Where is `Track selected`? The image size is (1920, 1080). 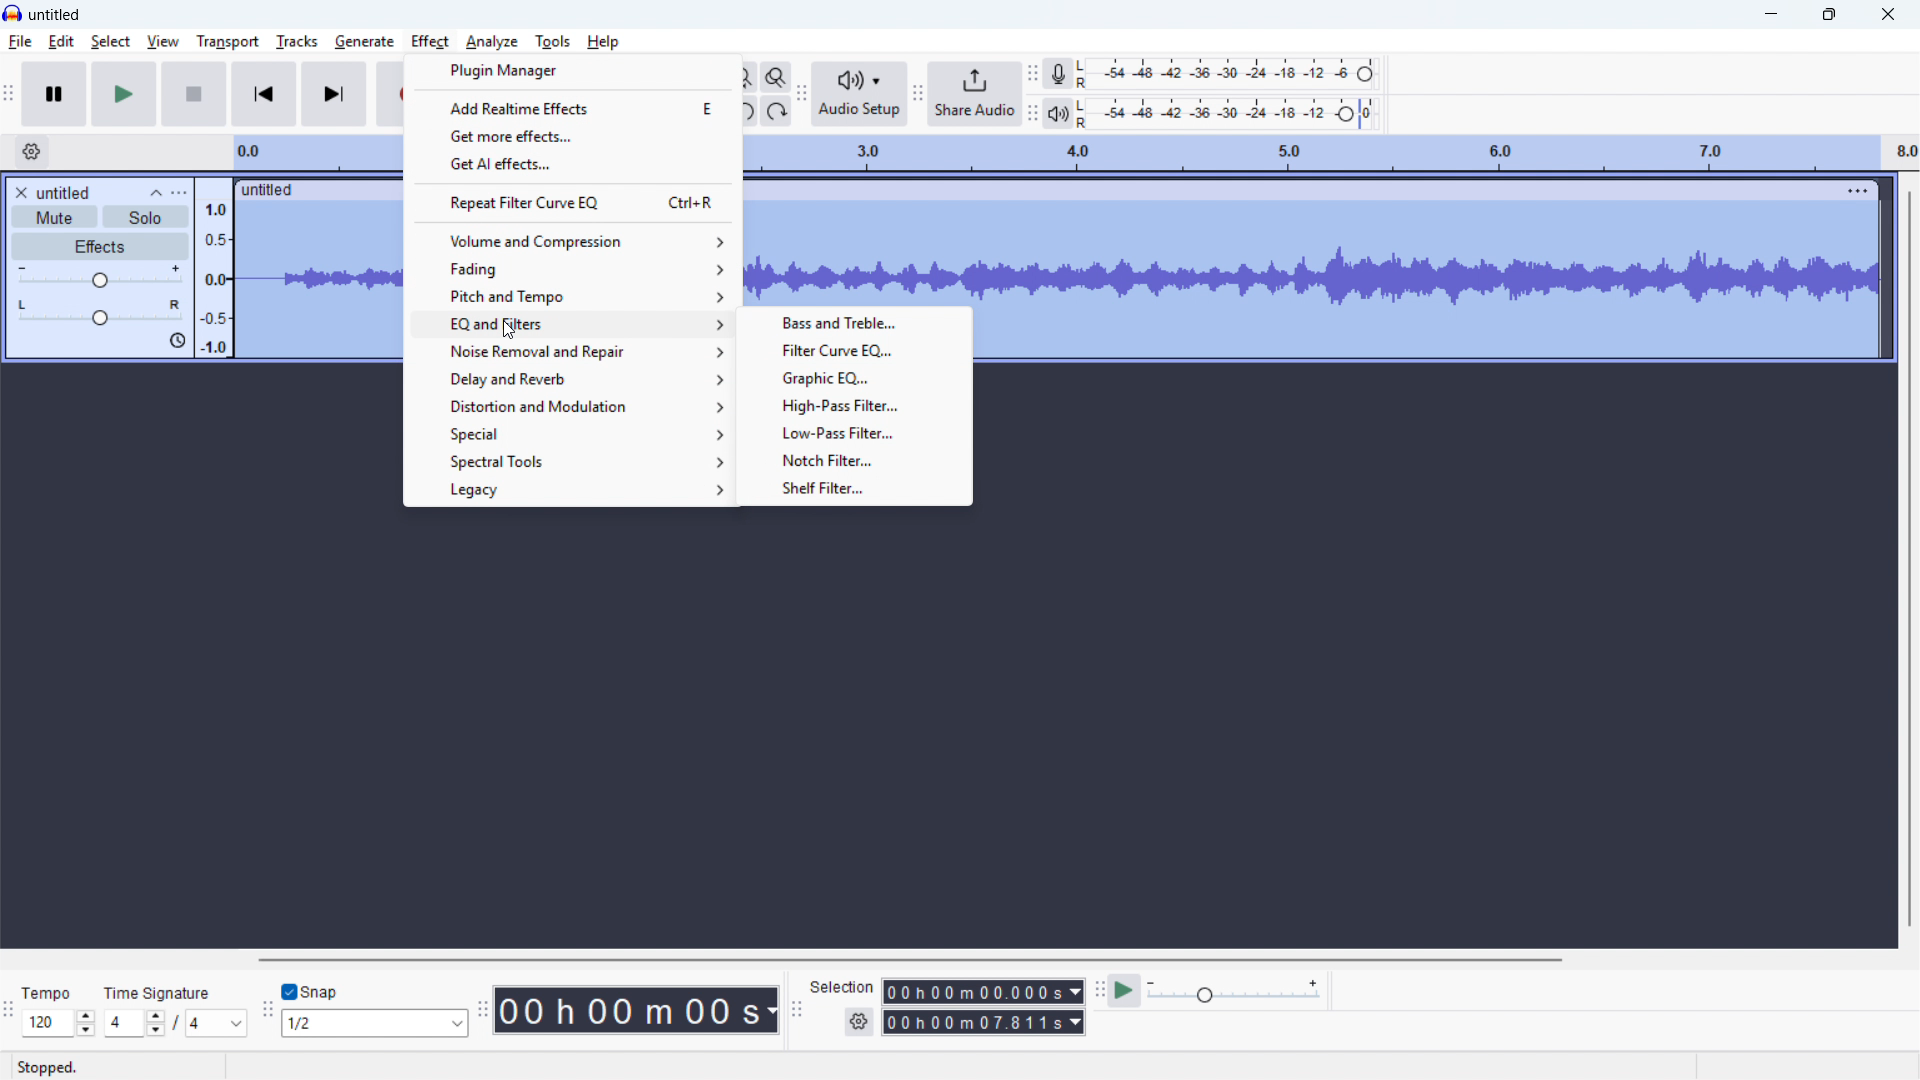 Track selected is located at coordinates (1428, 281).